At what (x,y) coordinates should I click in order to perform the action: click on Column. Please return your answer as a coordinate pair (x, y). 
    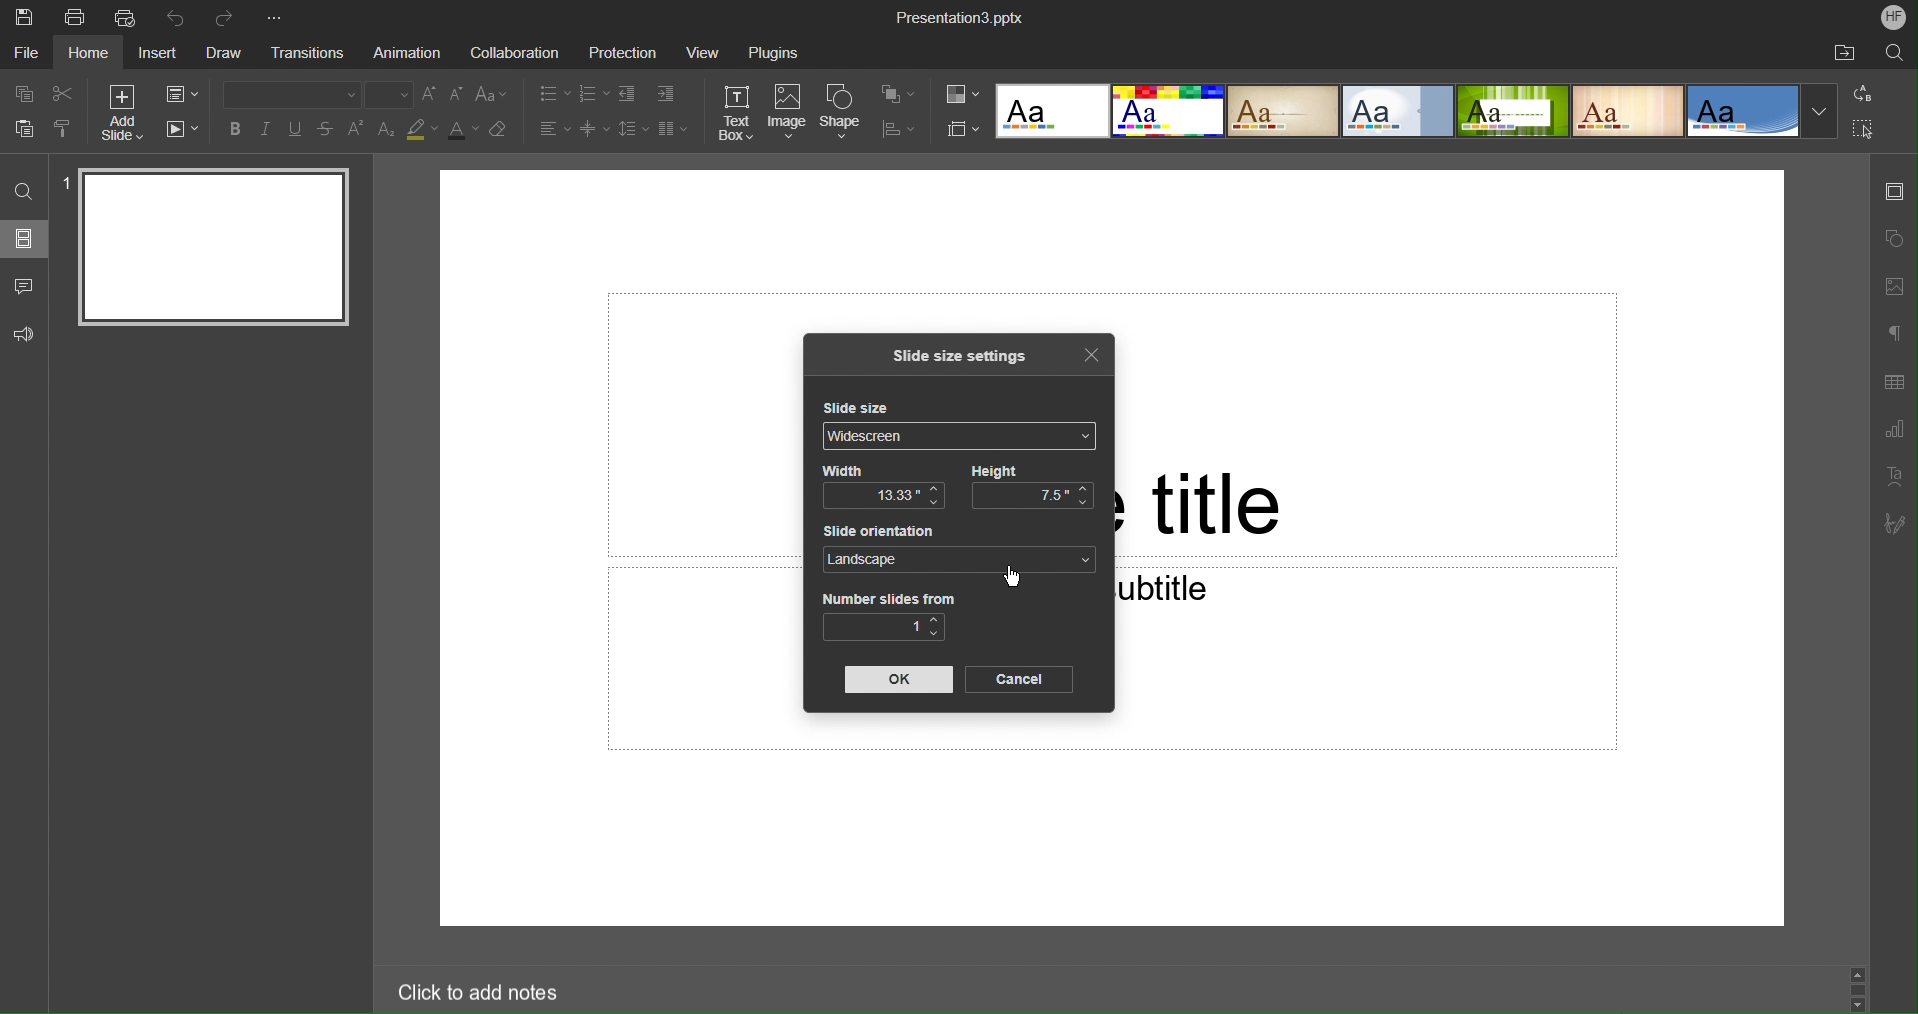
    Looking at the image, I should click on (672, 129).